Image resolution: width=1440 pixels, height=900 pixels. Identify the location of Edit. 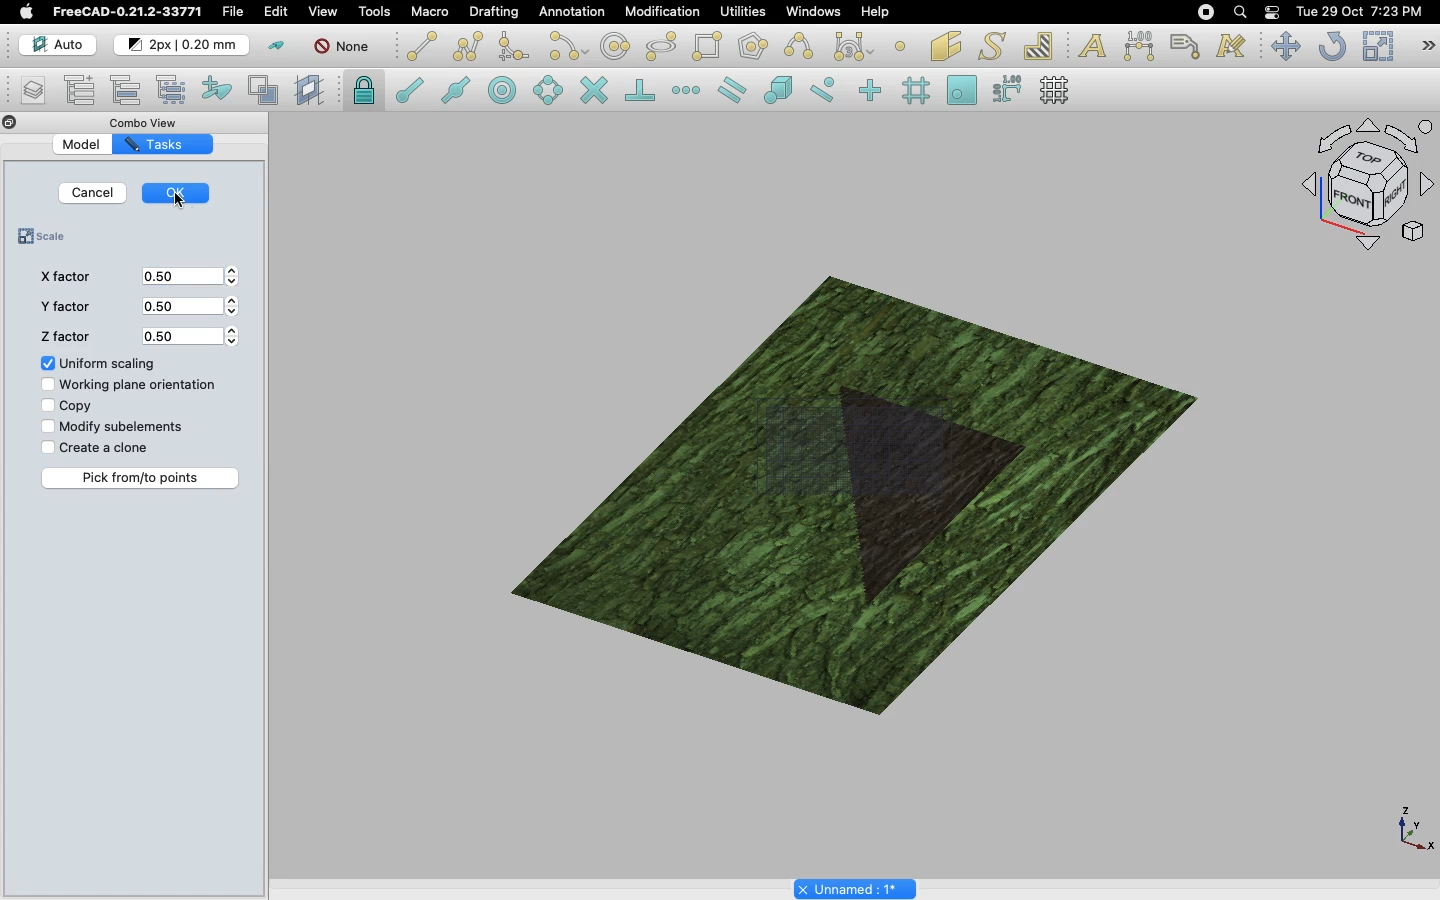
(277, 13).